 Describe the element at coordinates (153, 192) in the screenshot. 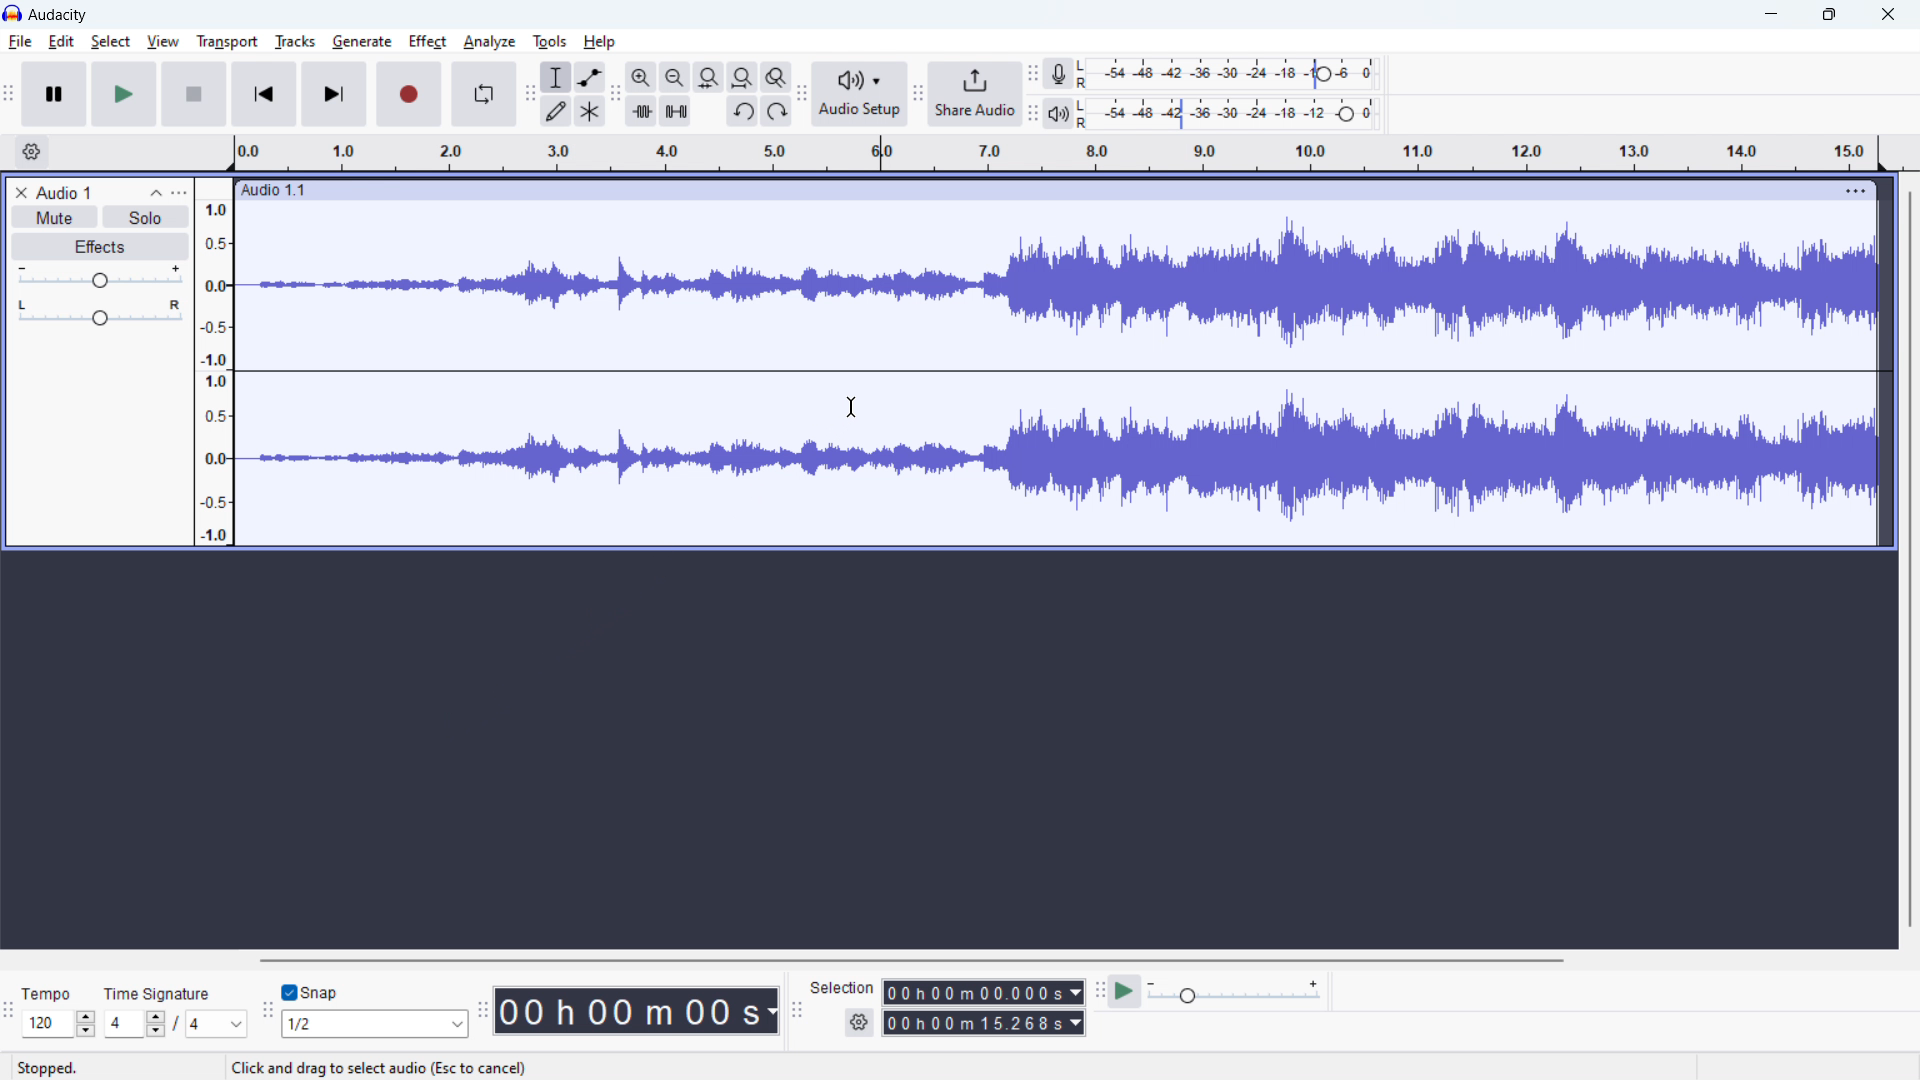

I see `collapse` at that location.